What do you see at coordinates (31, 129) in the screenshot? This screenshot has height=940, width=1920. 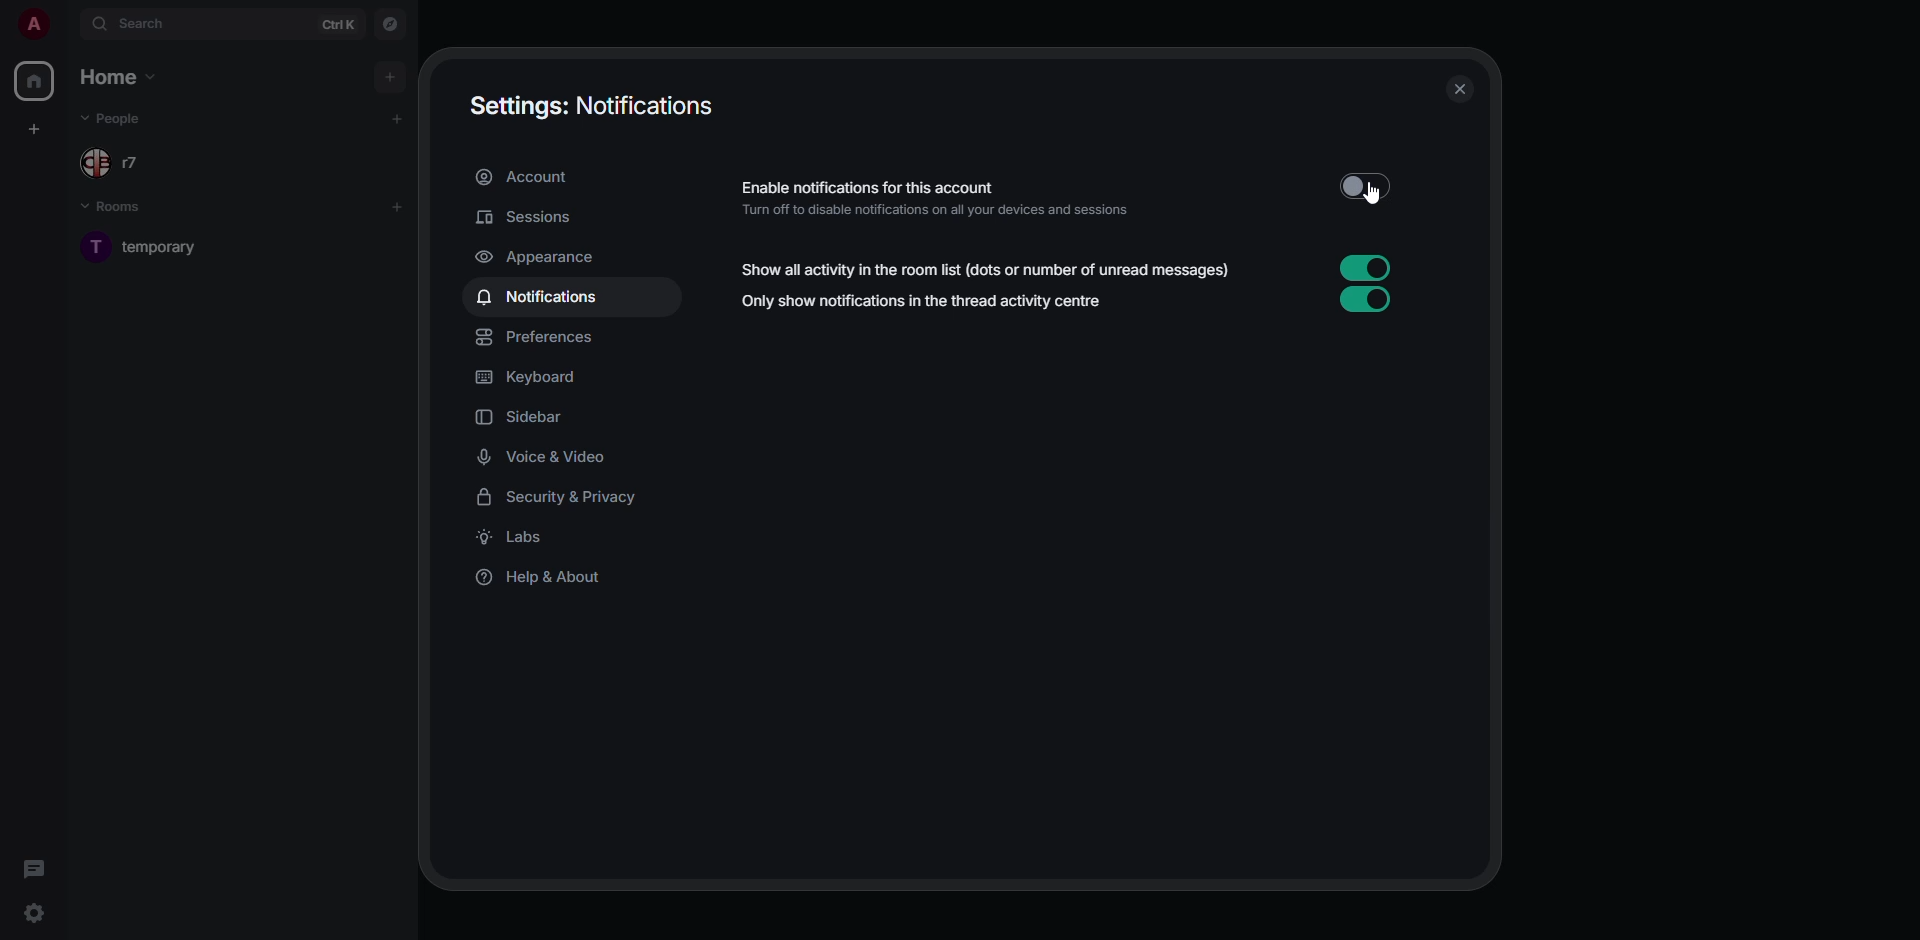 I see `create space` at bounding box center [31, 129].